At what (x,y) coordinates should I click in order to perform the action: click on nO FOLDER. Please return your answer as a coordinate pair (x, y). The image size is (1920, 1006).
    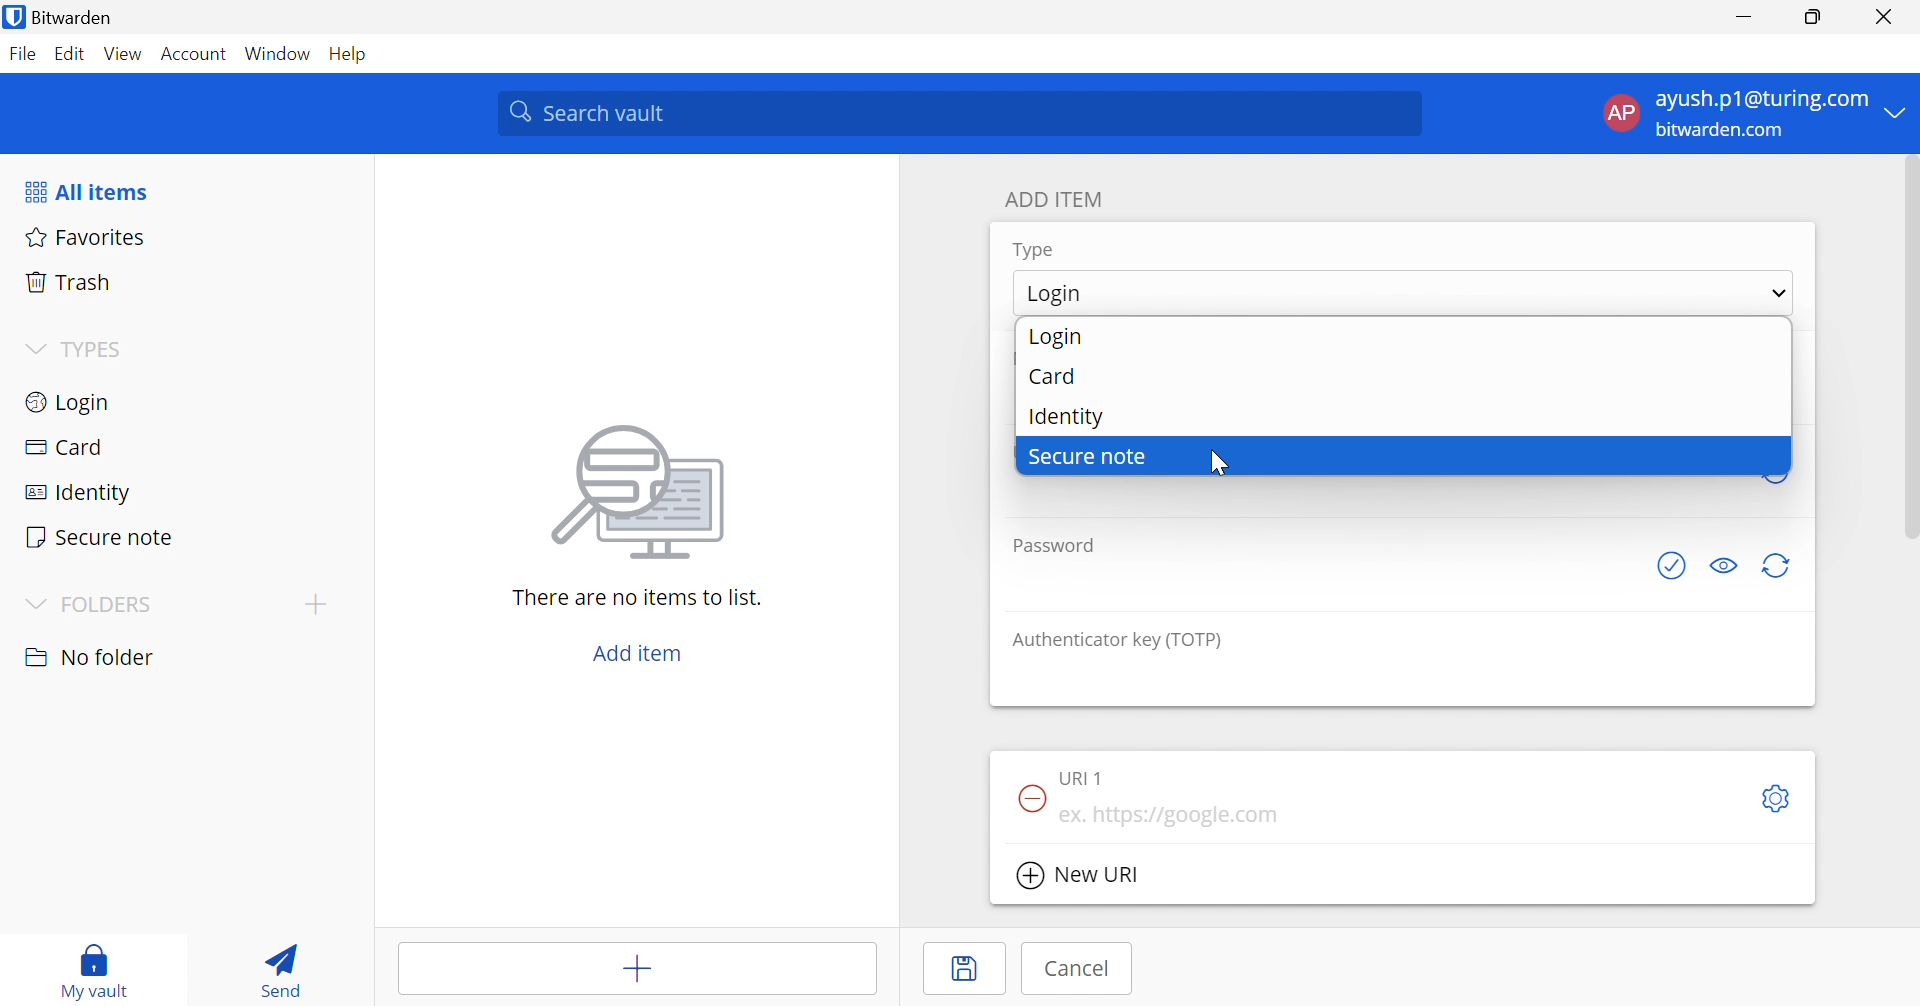
    Looking at the image, I should click on (94, 657).